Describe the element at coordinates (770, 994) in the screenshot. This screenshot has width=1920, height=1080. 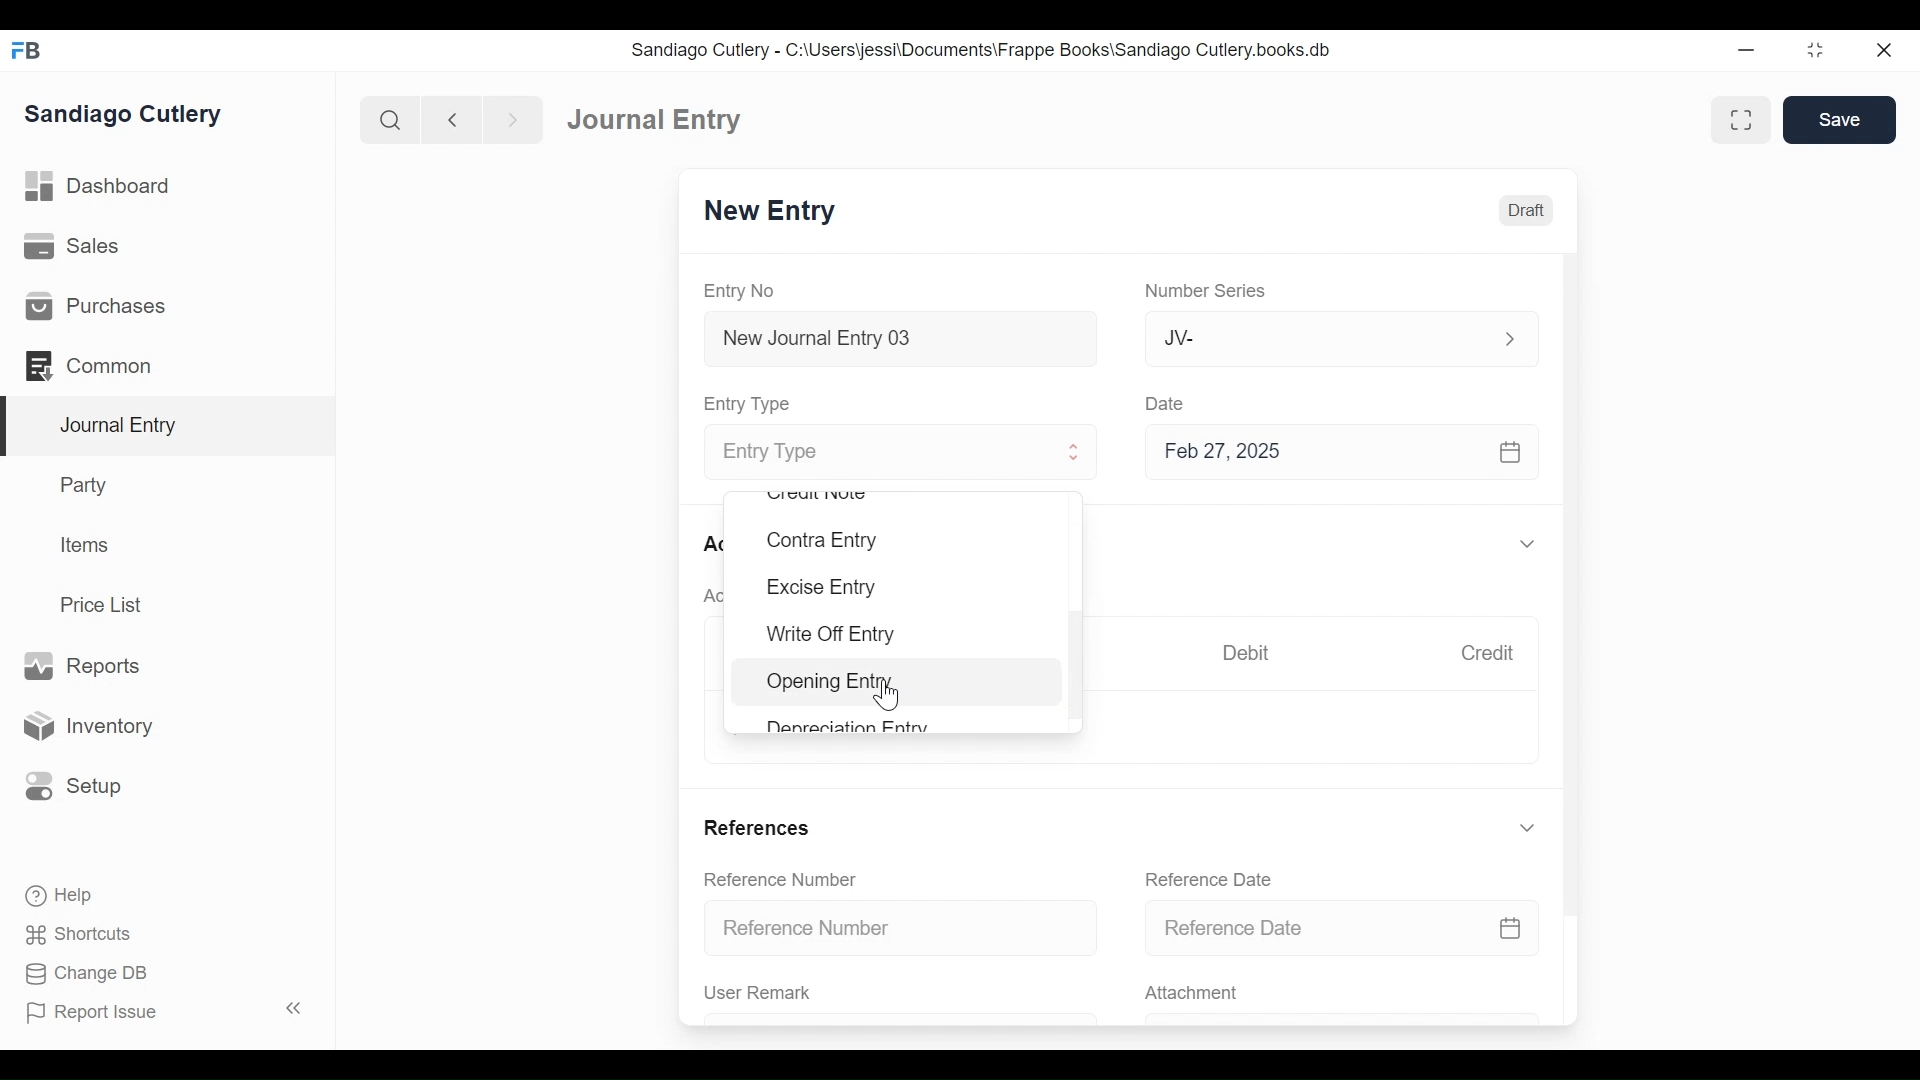
I see `User Remark` at that location.